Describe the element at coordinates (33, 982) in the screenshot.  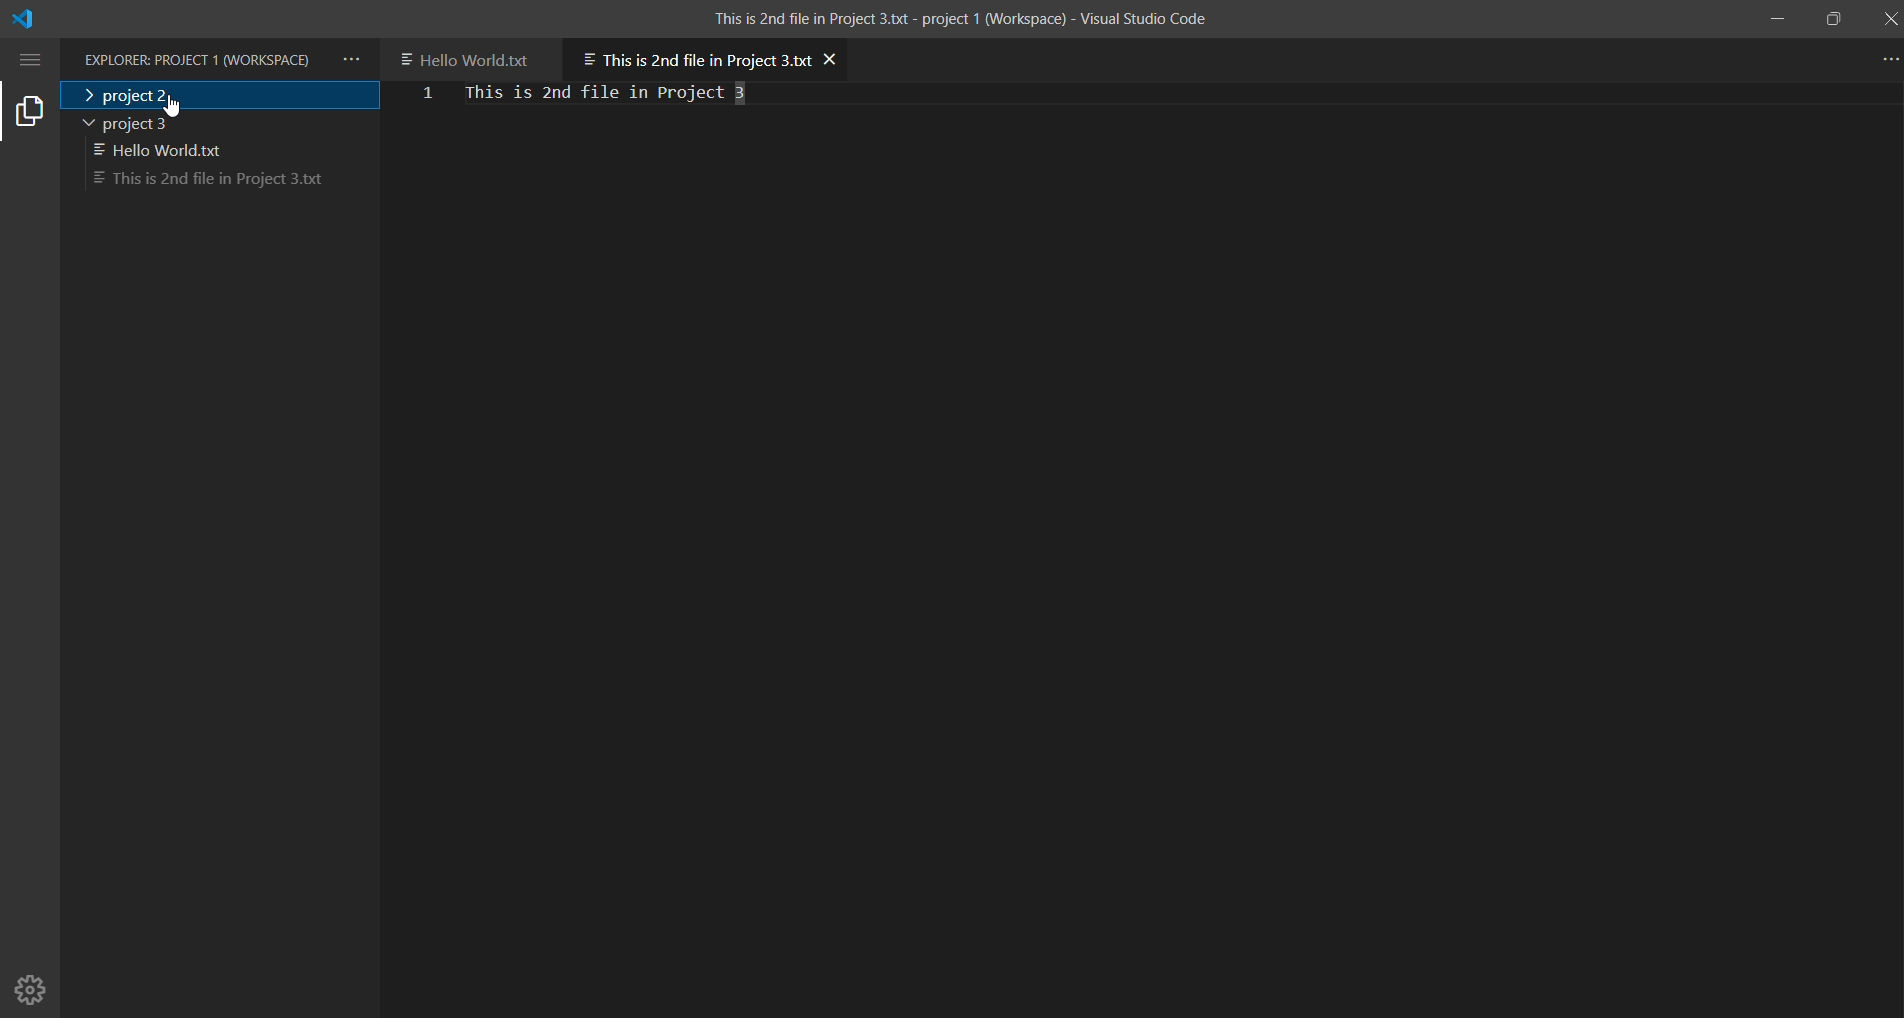
I see `Manage` at that location.